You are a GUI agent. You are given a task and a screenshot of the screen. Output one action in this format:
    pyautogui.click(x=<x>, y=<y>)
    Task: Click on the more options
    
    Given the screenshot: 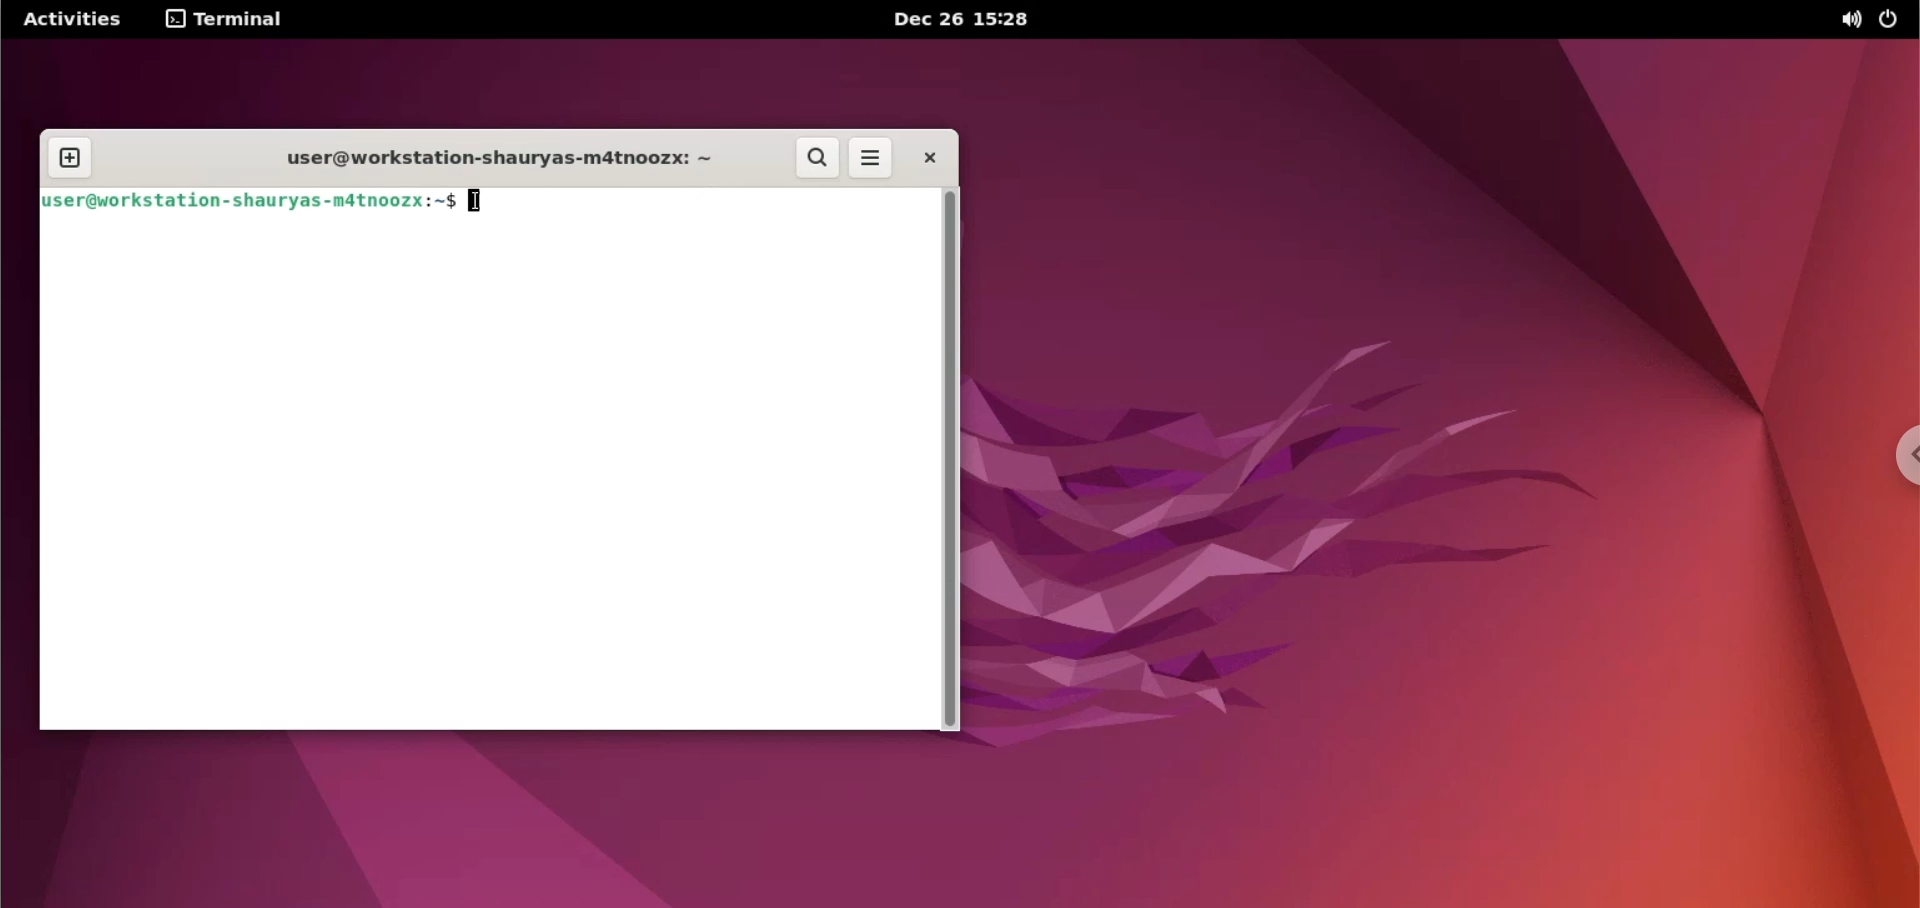 What is the action you would take?
    pyautogui.click(x=872, y=156)
    